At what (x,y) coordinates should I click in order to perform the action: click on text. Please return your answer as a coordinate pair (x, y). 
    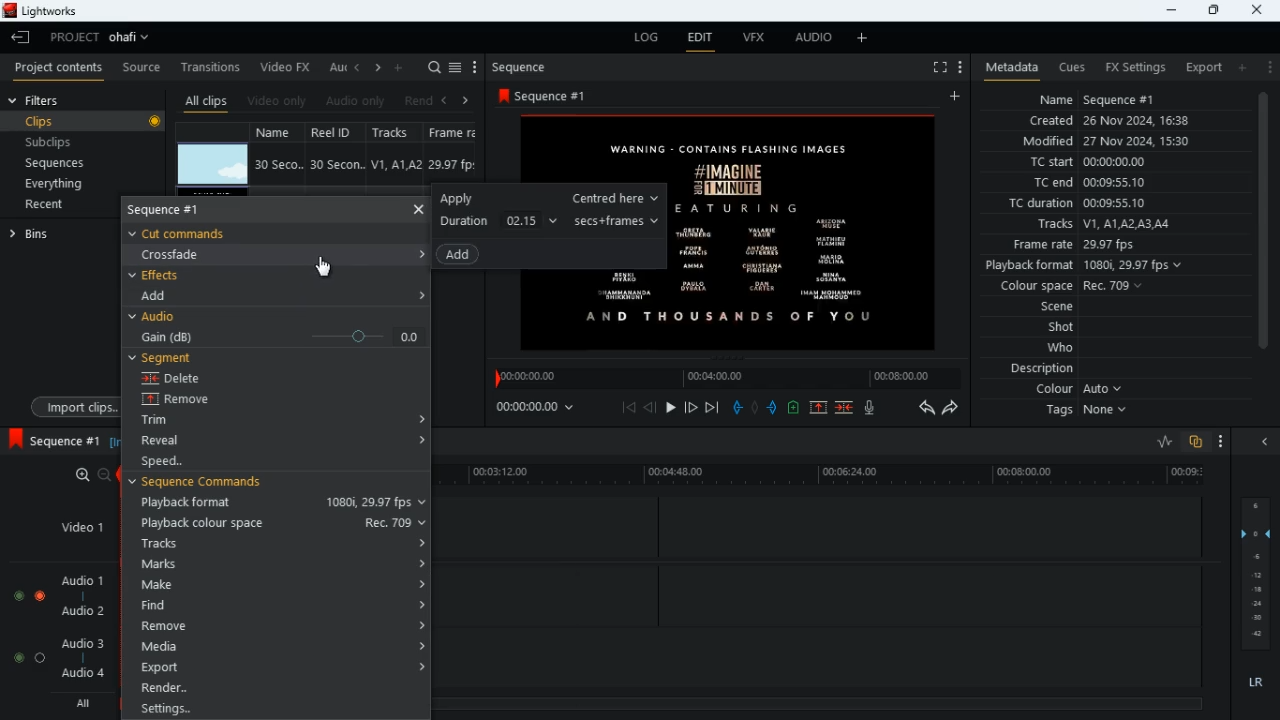
    Looking at the image, I should click on (635, 151).